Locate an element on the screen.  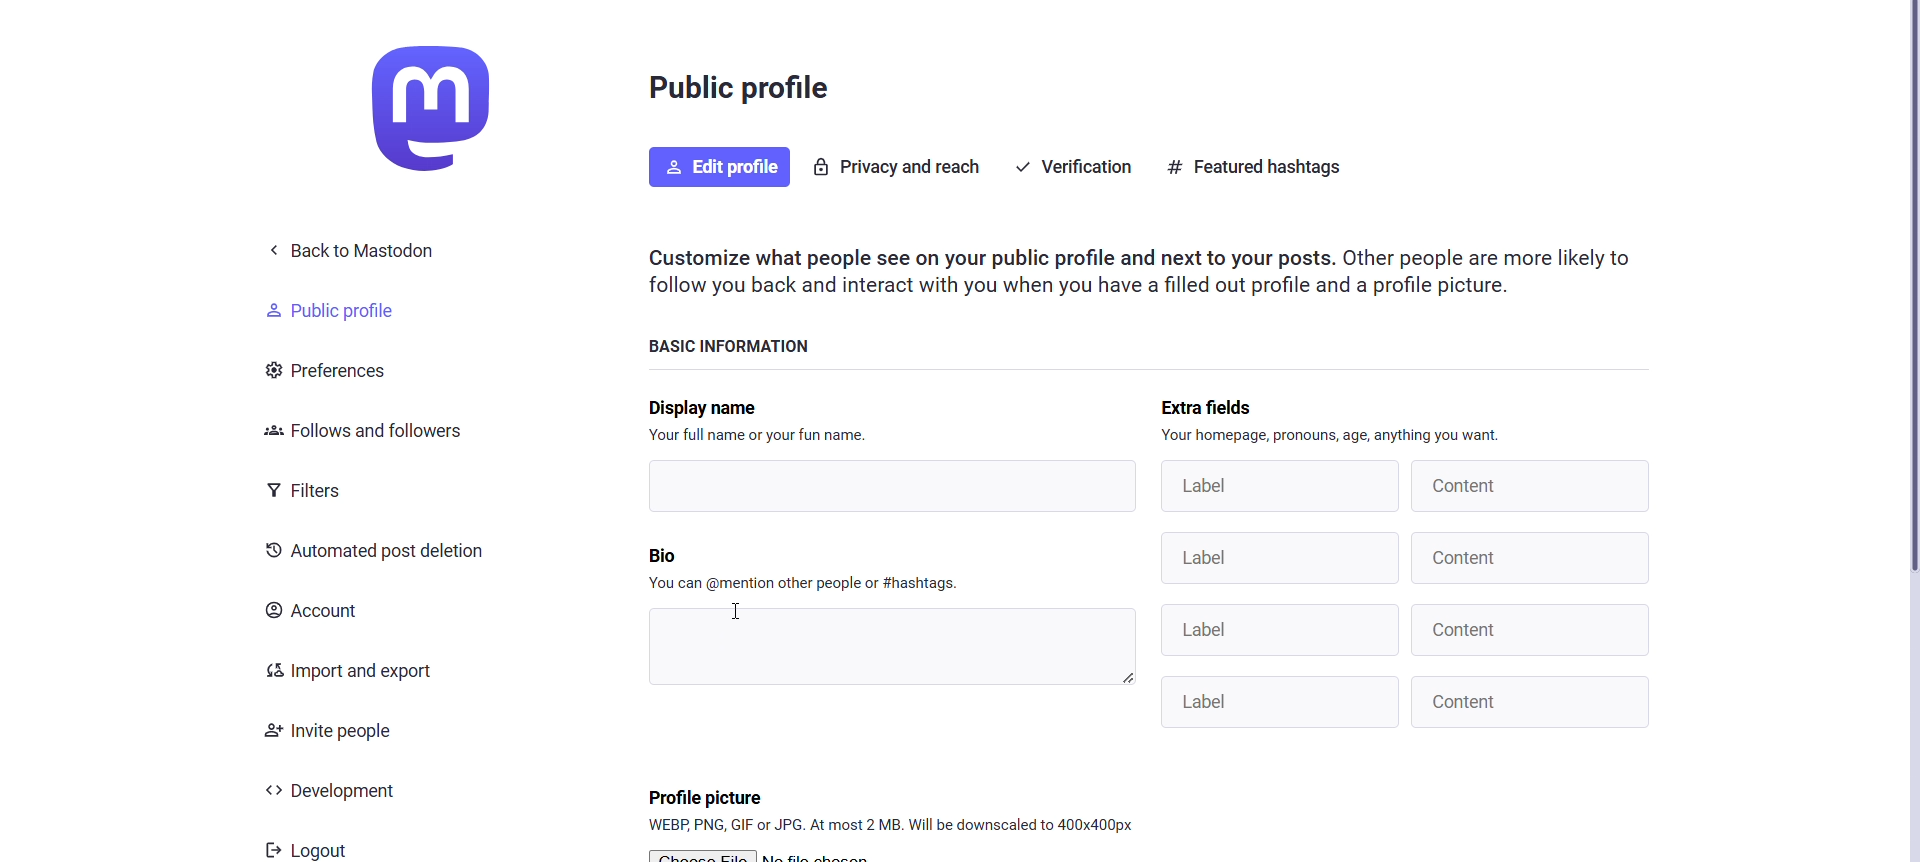
Automated Post Deletion is located at coordinates (377, 553).